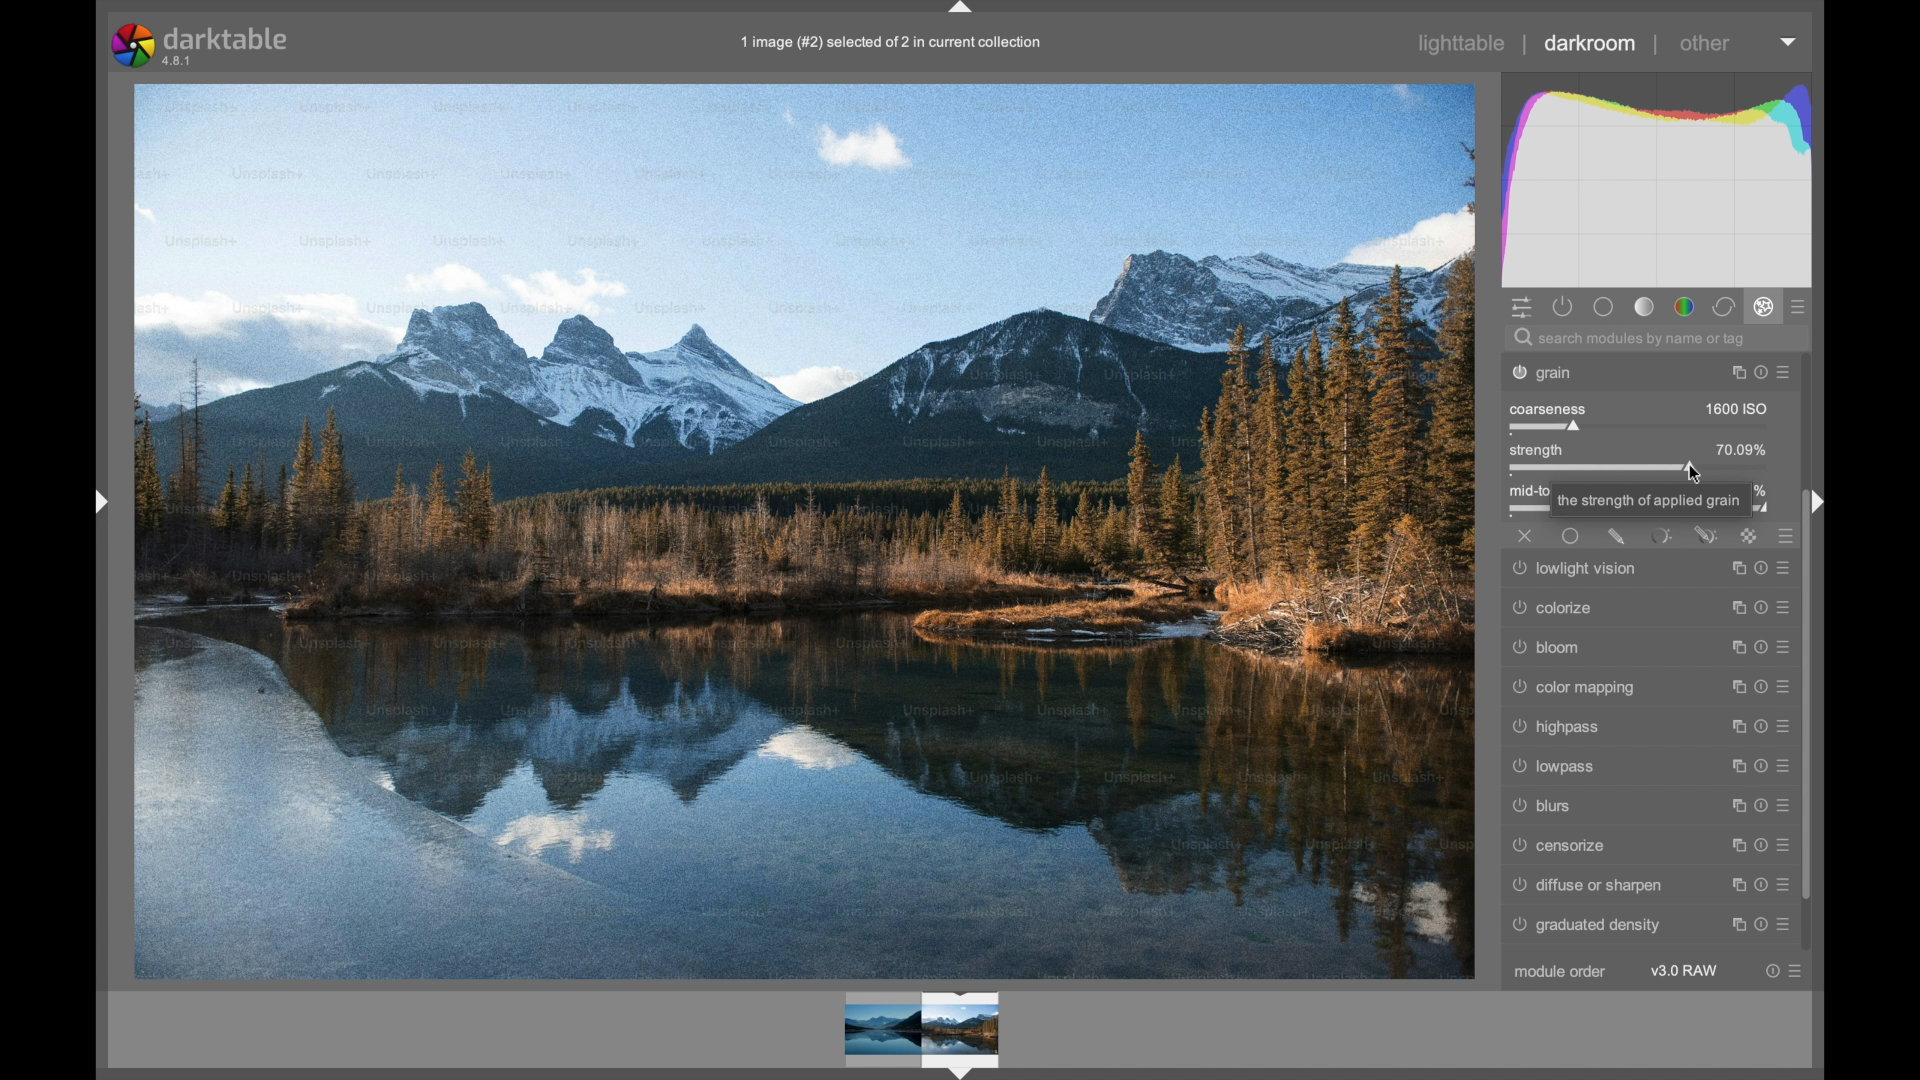 Image resolution: width=1920 pixels, height=1080 pixels. I want to click on instance, so click(1733, 768).